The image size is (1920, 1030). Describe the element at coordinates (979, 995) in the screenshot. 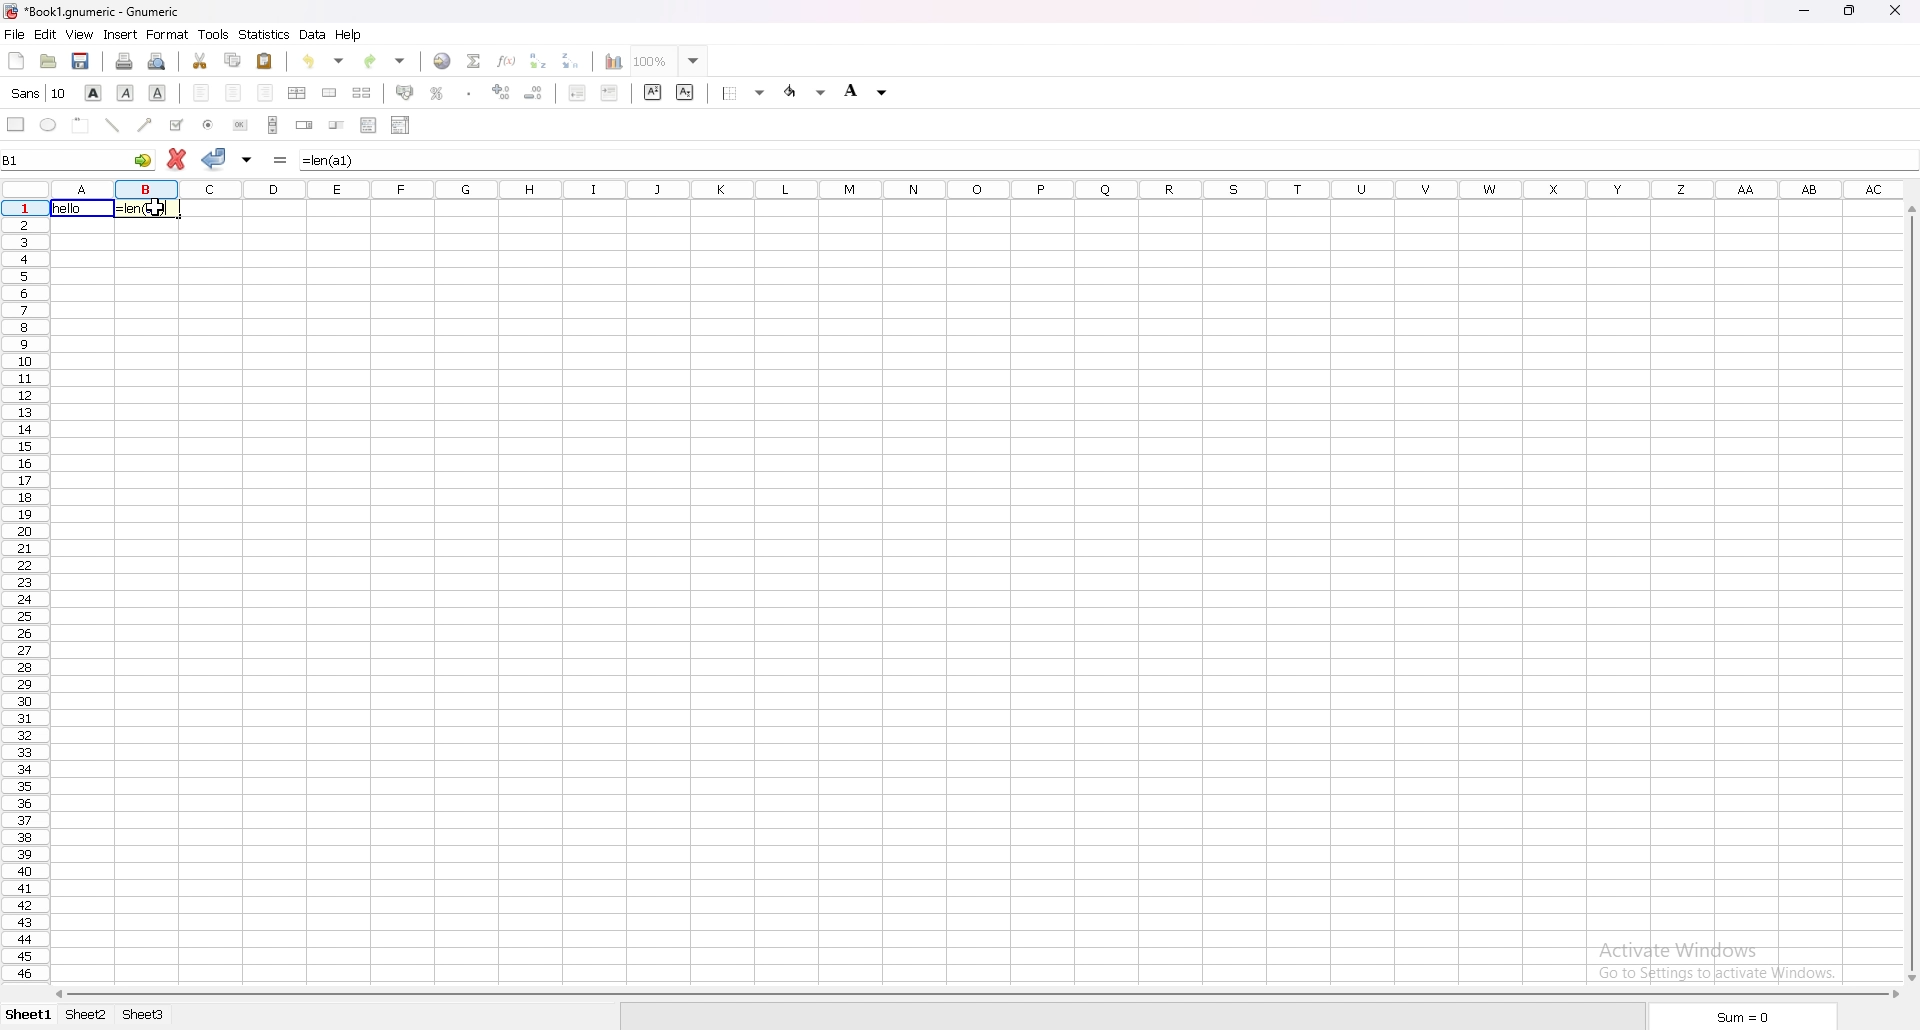

I see `scroll bar` at that location.